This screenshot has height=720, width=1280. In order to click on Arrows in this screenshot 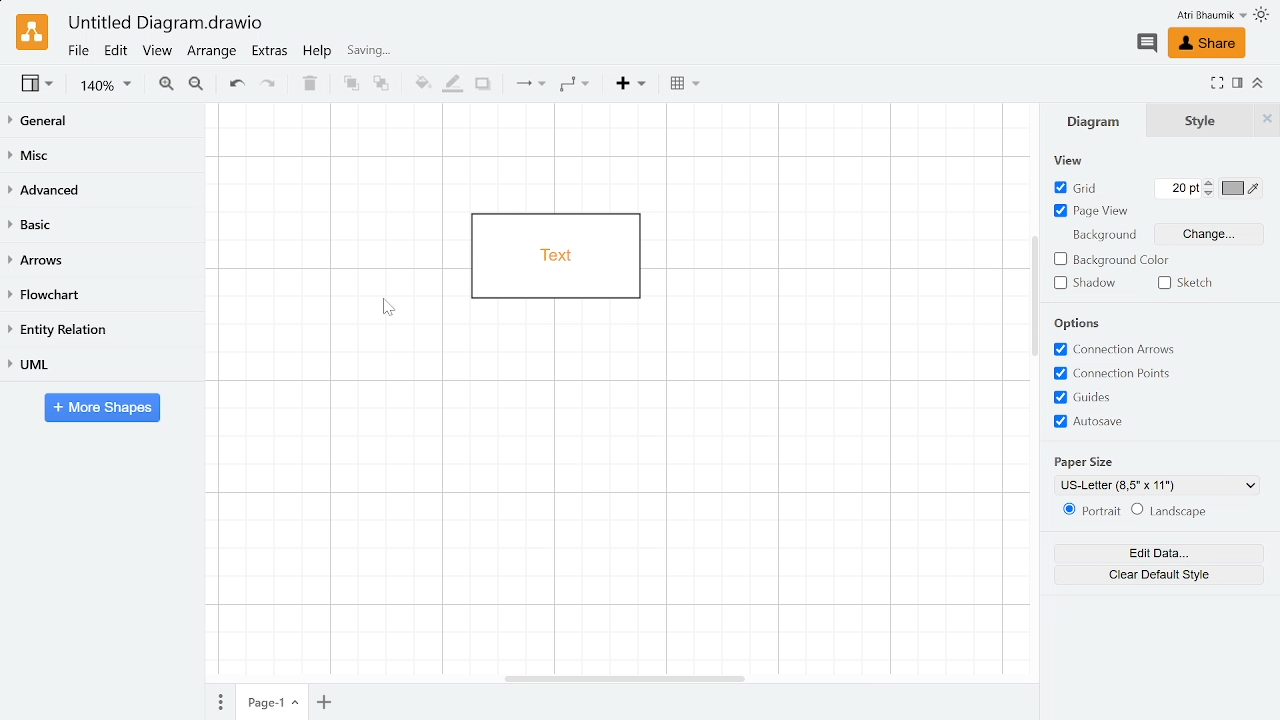, I will do `click(103, 261)`.